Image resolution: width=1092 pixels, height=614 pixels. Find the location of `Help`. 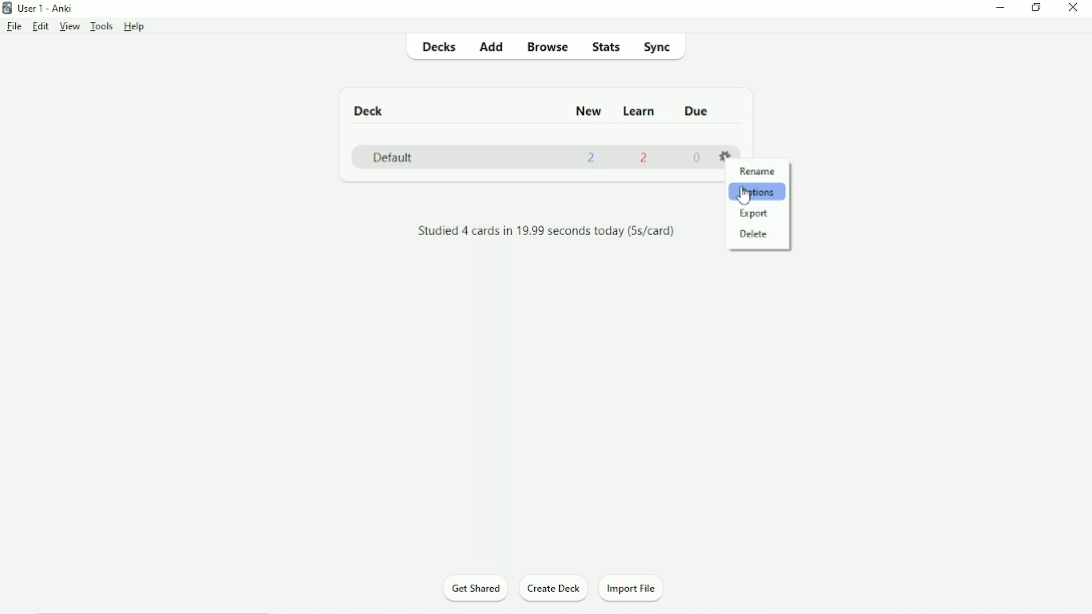

Help is located at coordinates (134, 27).